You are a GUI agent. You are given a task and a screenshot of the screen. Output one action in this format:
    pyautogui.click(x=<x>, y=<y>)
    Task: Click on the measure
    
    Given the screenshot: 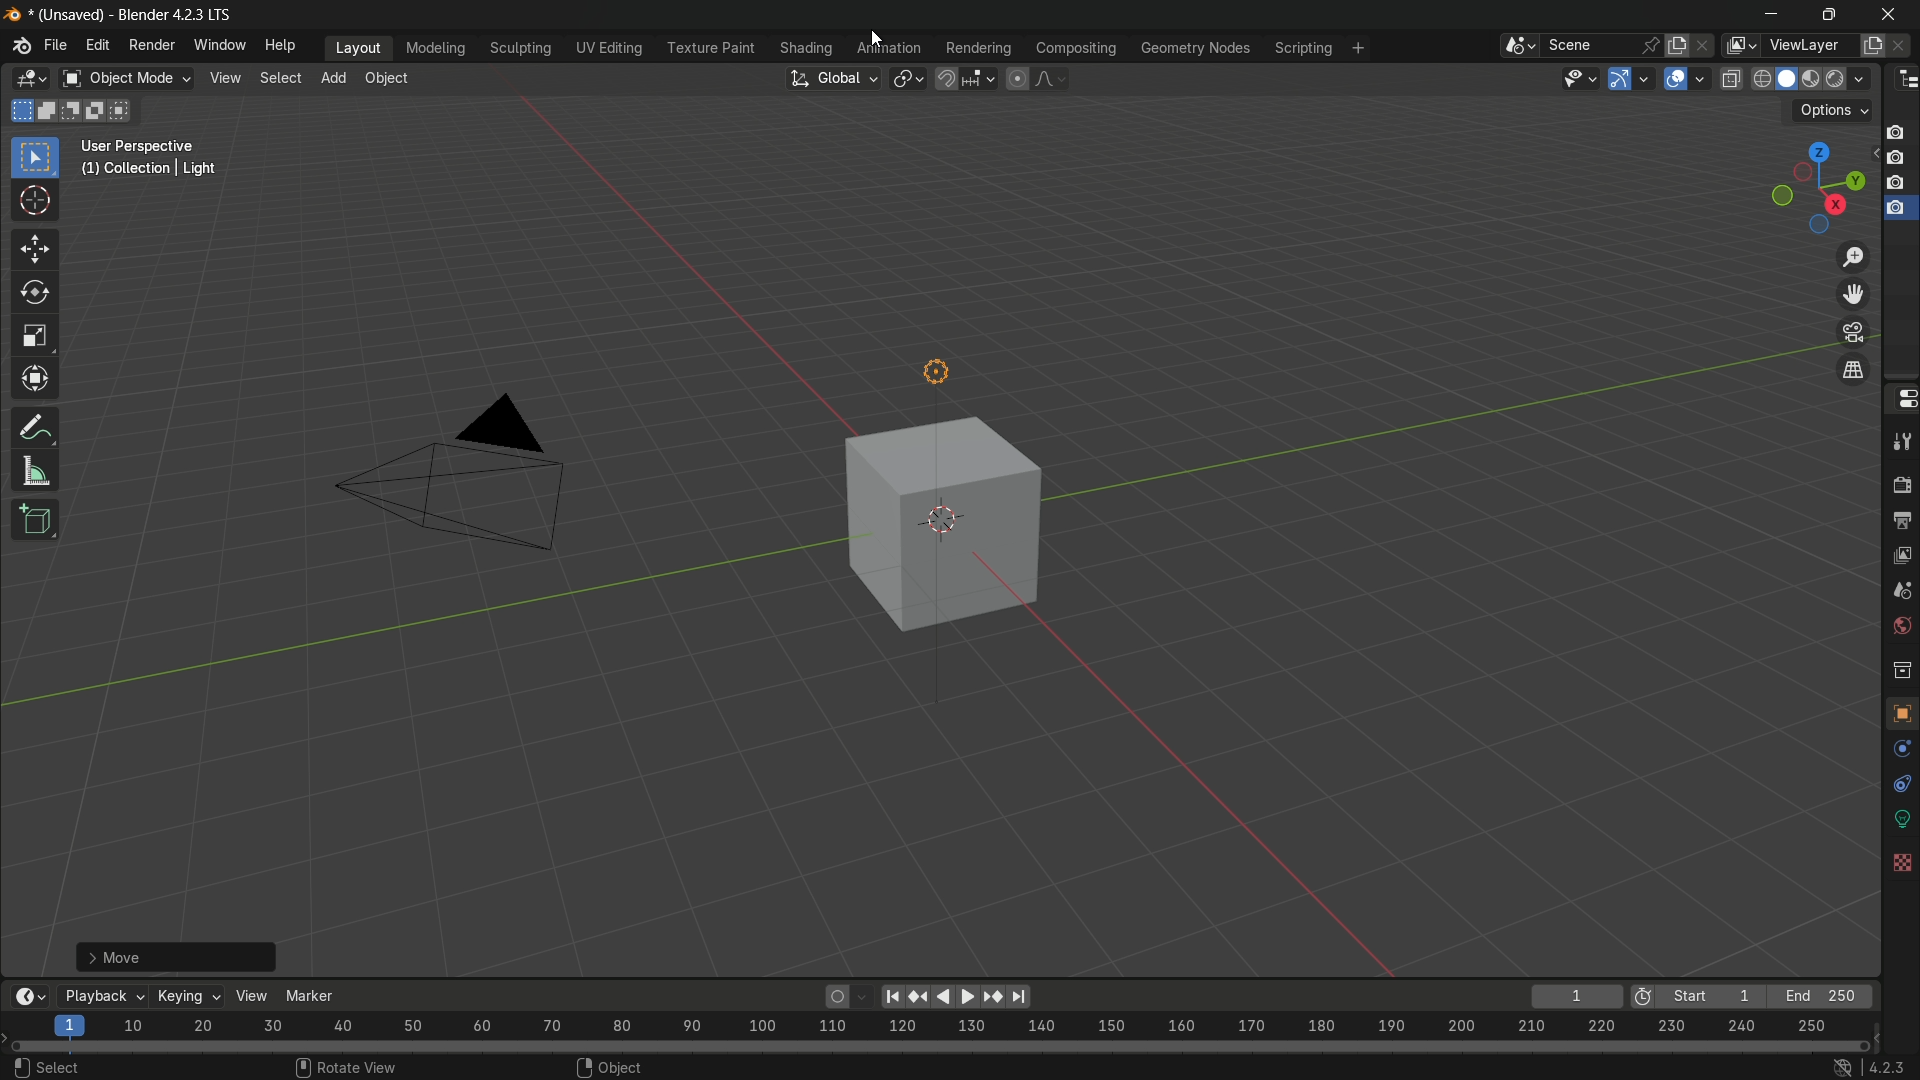 What is the action you would take?
    pyautogui.click(x=39, y=472)
    